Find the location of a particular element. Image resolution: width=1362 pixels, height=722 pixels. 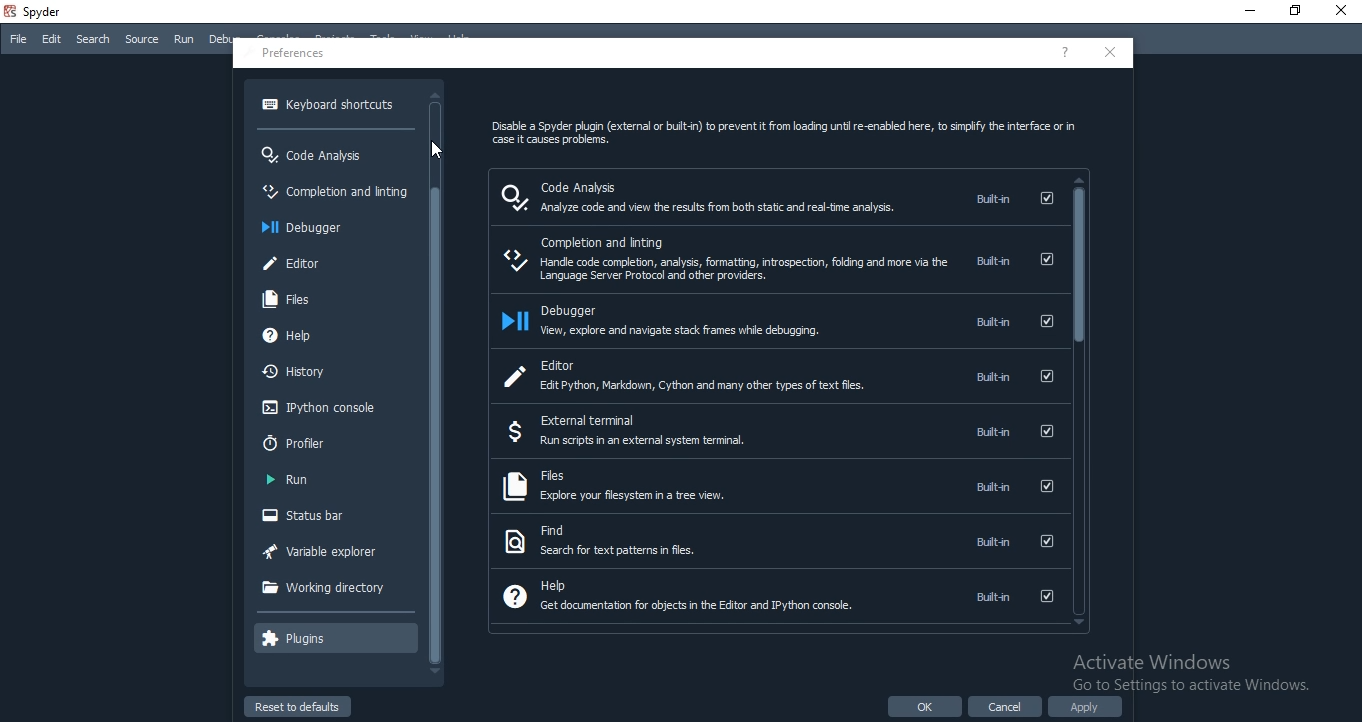

Variable explorer is located at coordinates (321, 549).